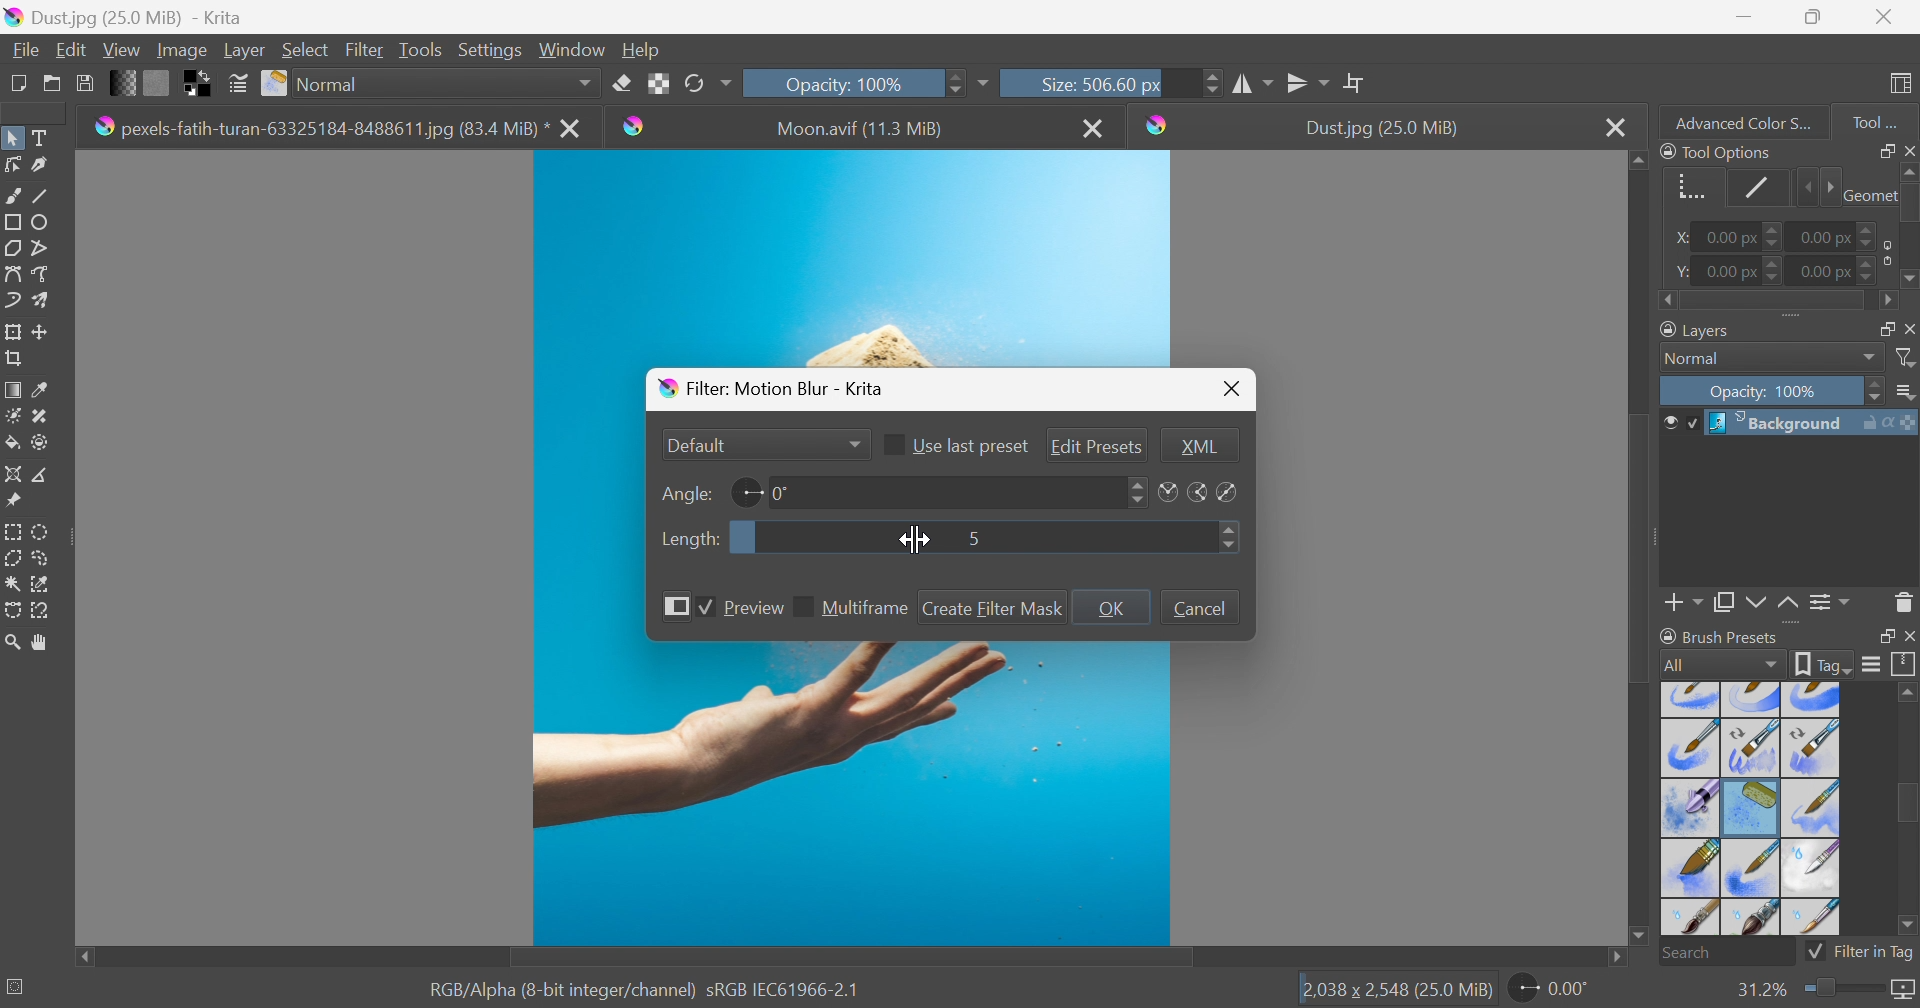 The image size is (1920, 1008). What do you see at coordinates (781, 492) in the screenshot?
I see `0°` at bounding box center [781, 492].